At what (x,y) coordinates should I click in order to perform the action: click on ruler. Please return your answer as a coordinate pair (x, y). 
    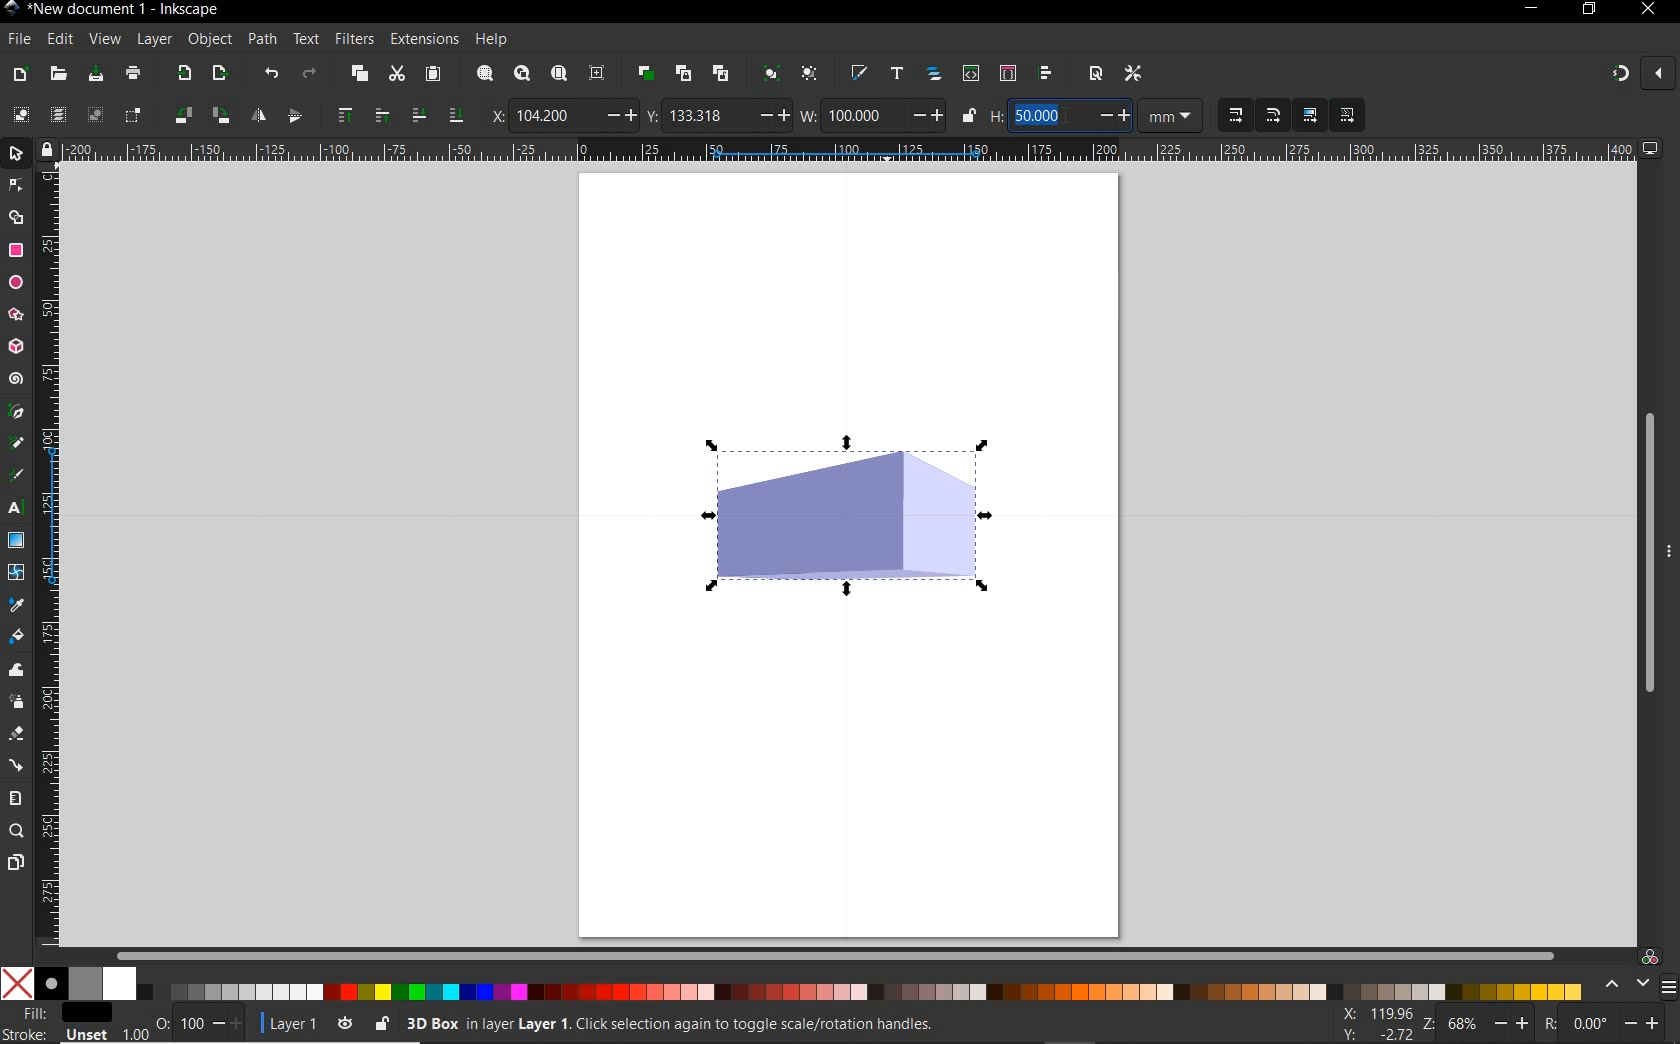
    Looking at the image, I should click on (848, 150).